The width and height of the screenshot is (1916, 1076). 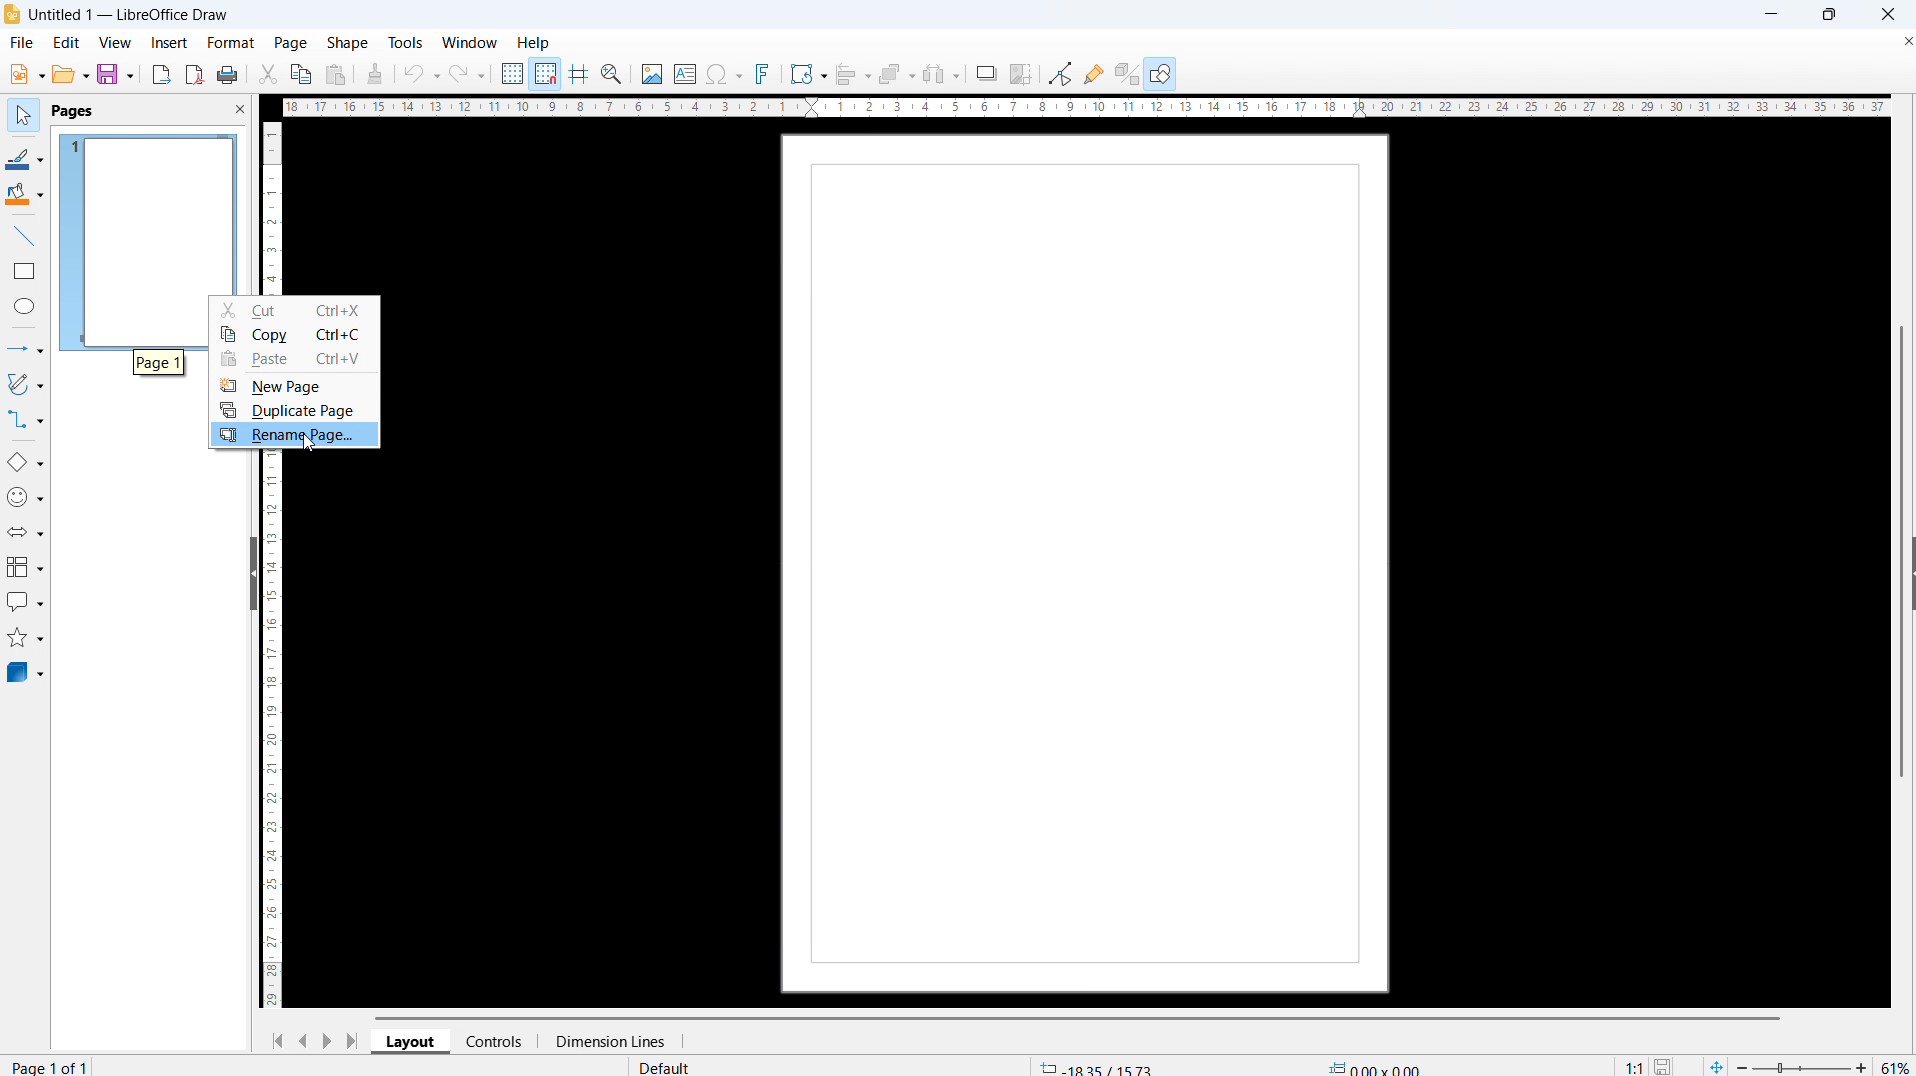 I want to click on rectangle, so click(x=25, y=272).